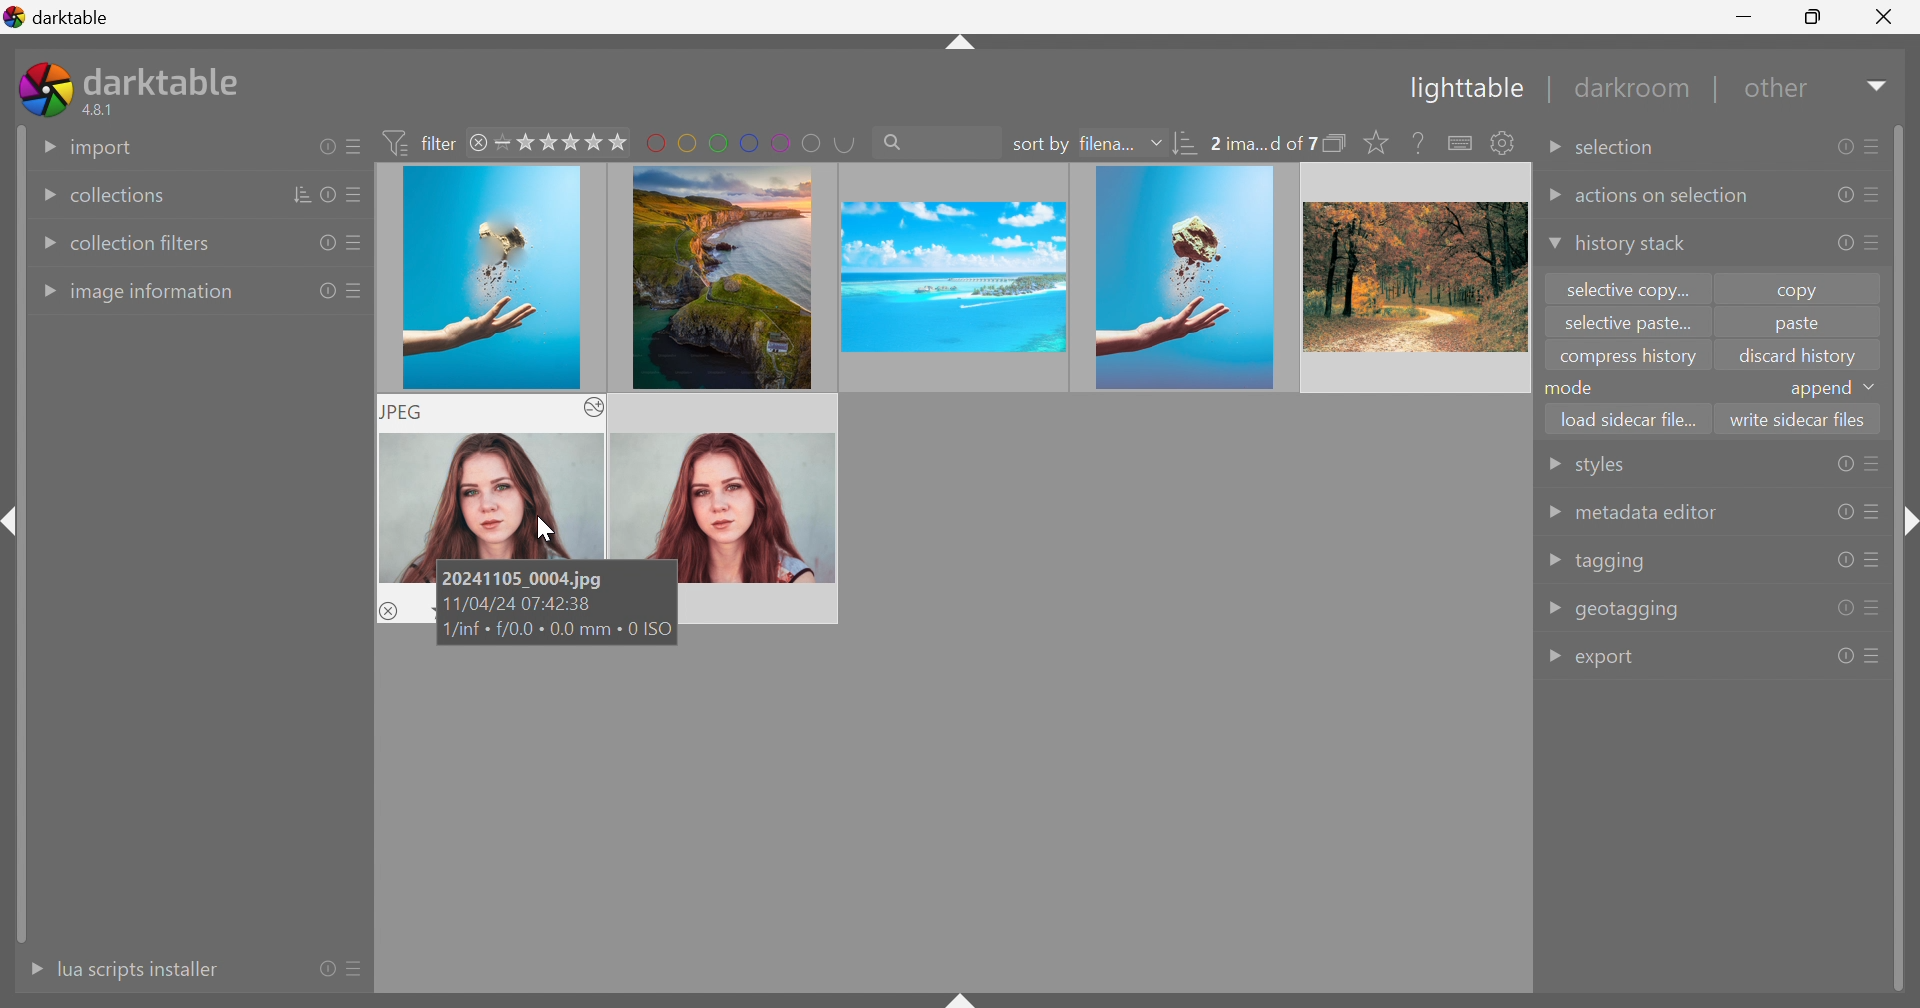 The width and height of the screenshot is (1920, 1008). What do you see at coordinates (1552, 465) in the screenshot?
I see `Drop Down` at bounding box center [1552, 465].